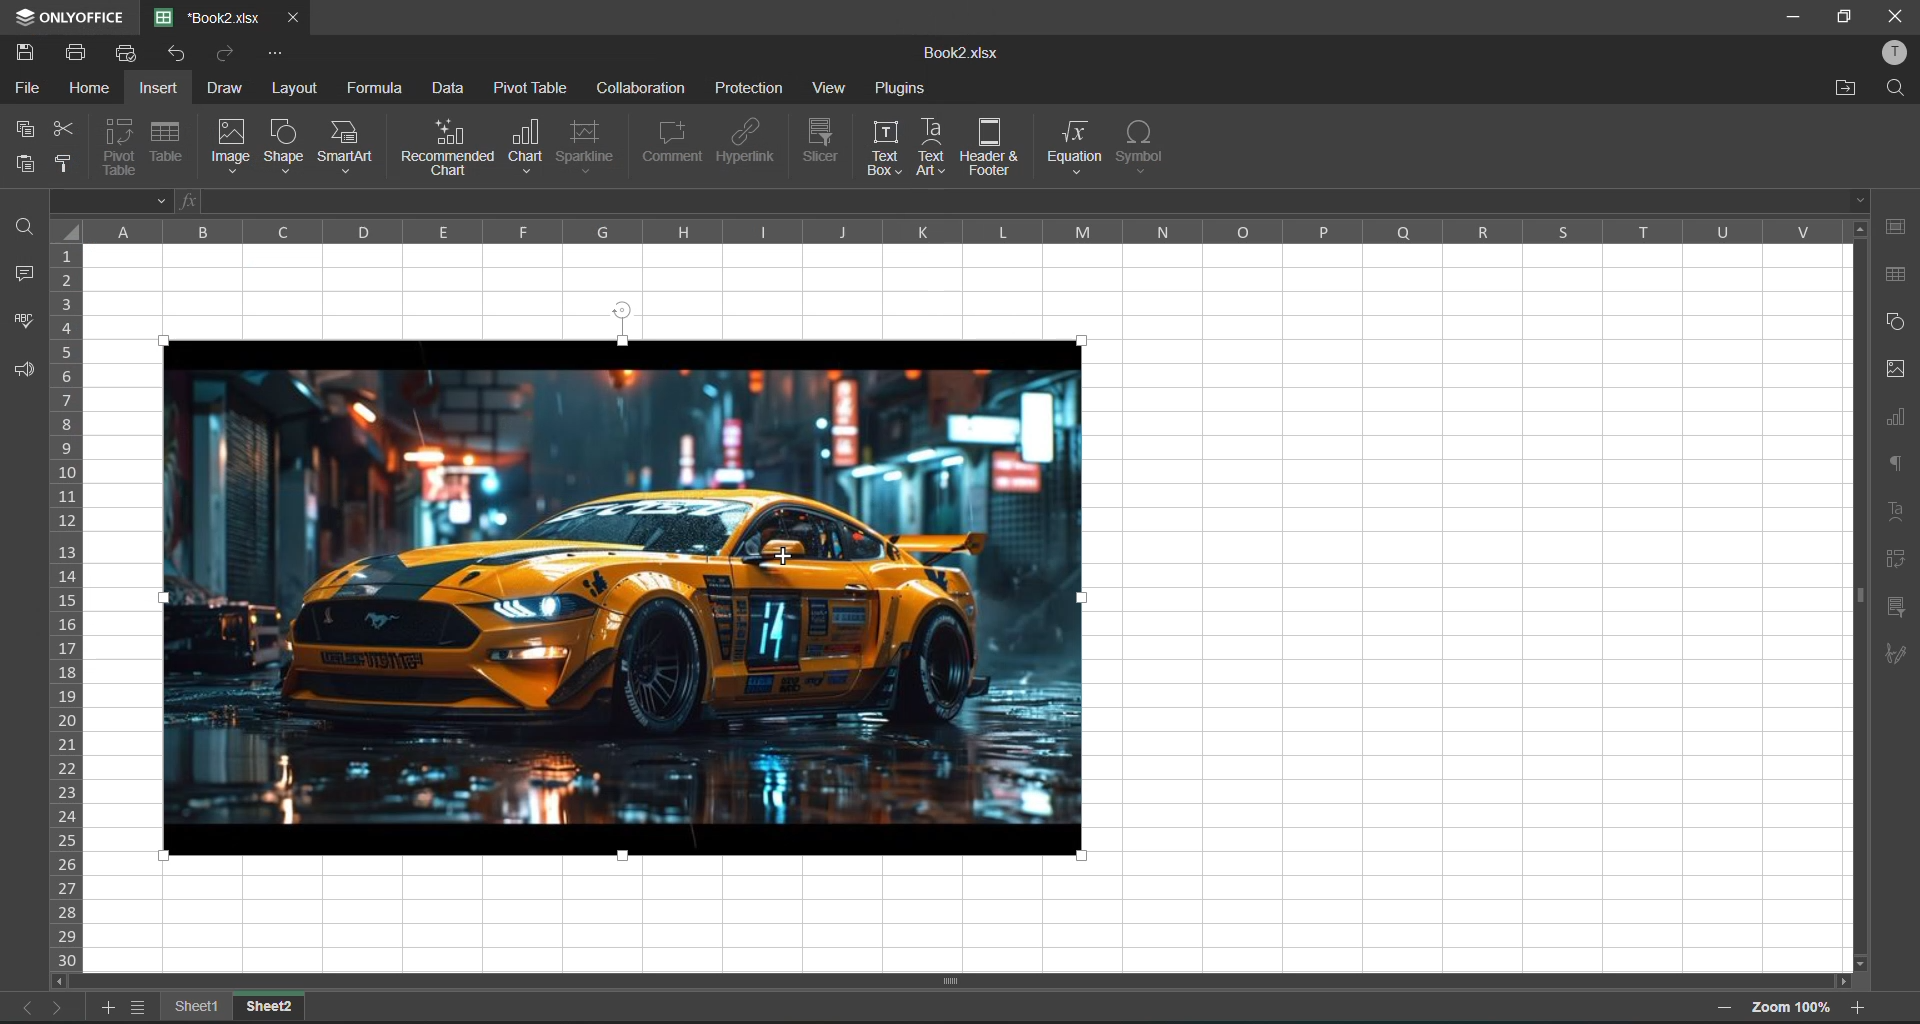  I want to click on close, so click(1896, 14).